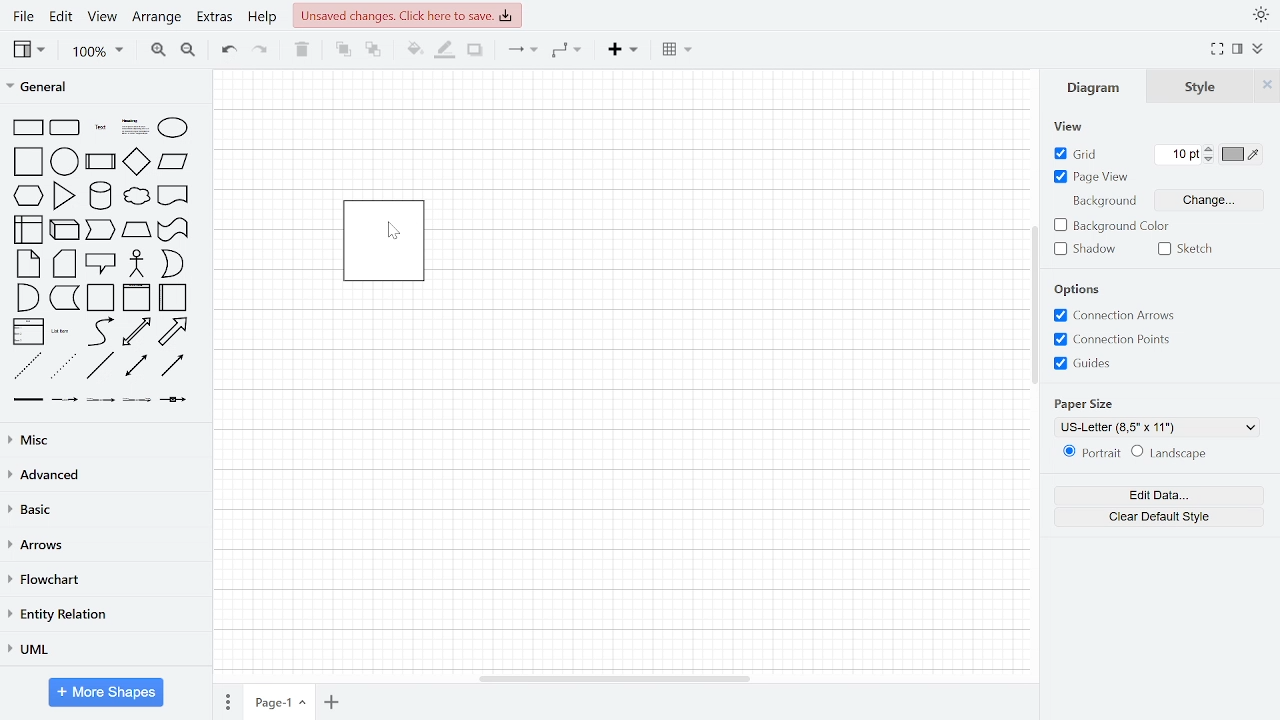  Describe the element at coordinates (105, 86) in the screenshot. I see `general` at that location.